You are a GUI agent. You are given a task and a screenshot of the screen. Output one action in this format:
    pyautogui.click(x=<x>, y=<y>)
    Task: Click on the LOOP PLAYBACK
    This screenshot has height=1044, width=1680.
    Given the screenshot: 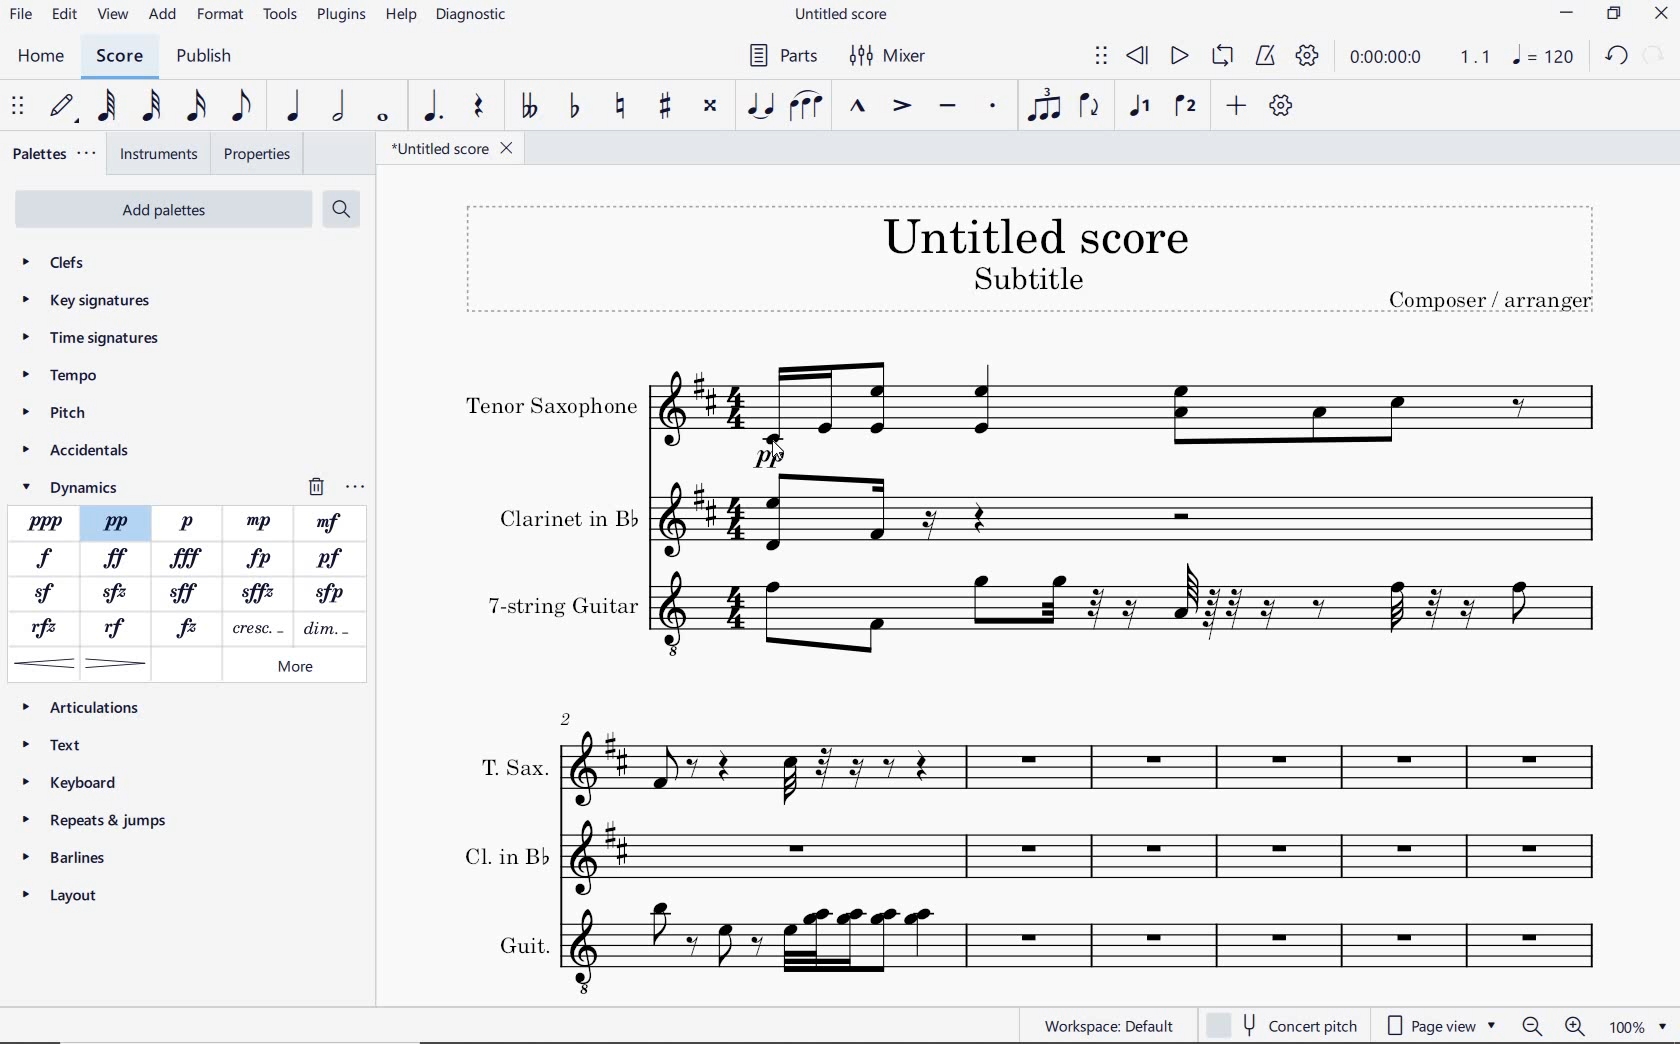 What is the action you would take?
    pyautogui.click(x=1225, y=57)
    